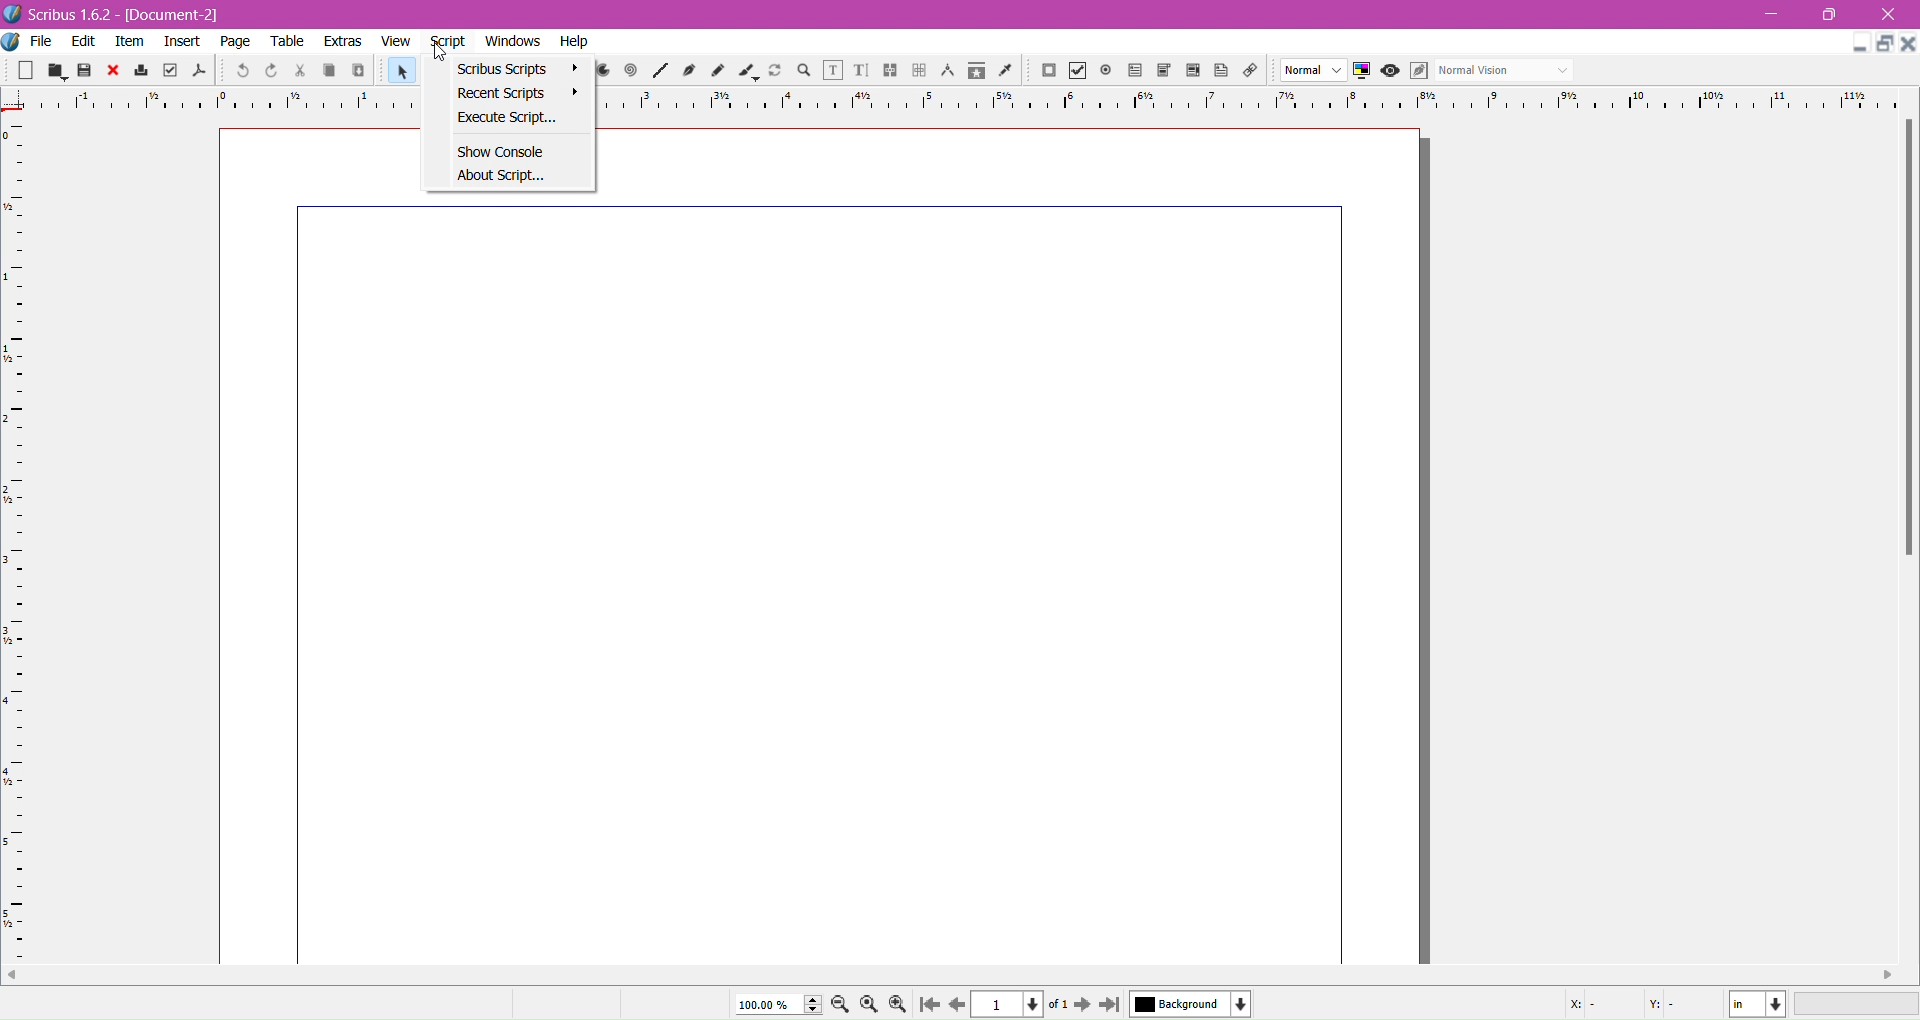 Image resolution: width=1920 pixels, height=1020 pixels. What do you see at coordinates (511, 44) in the screenshot?
I see `Windows` at bounding box center [511, 44].